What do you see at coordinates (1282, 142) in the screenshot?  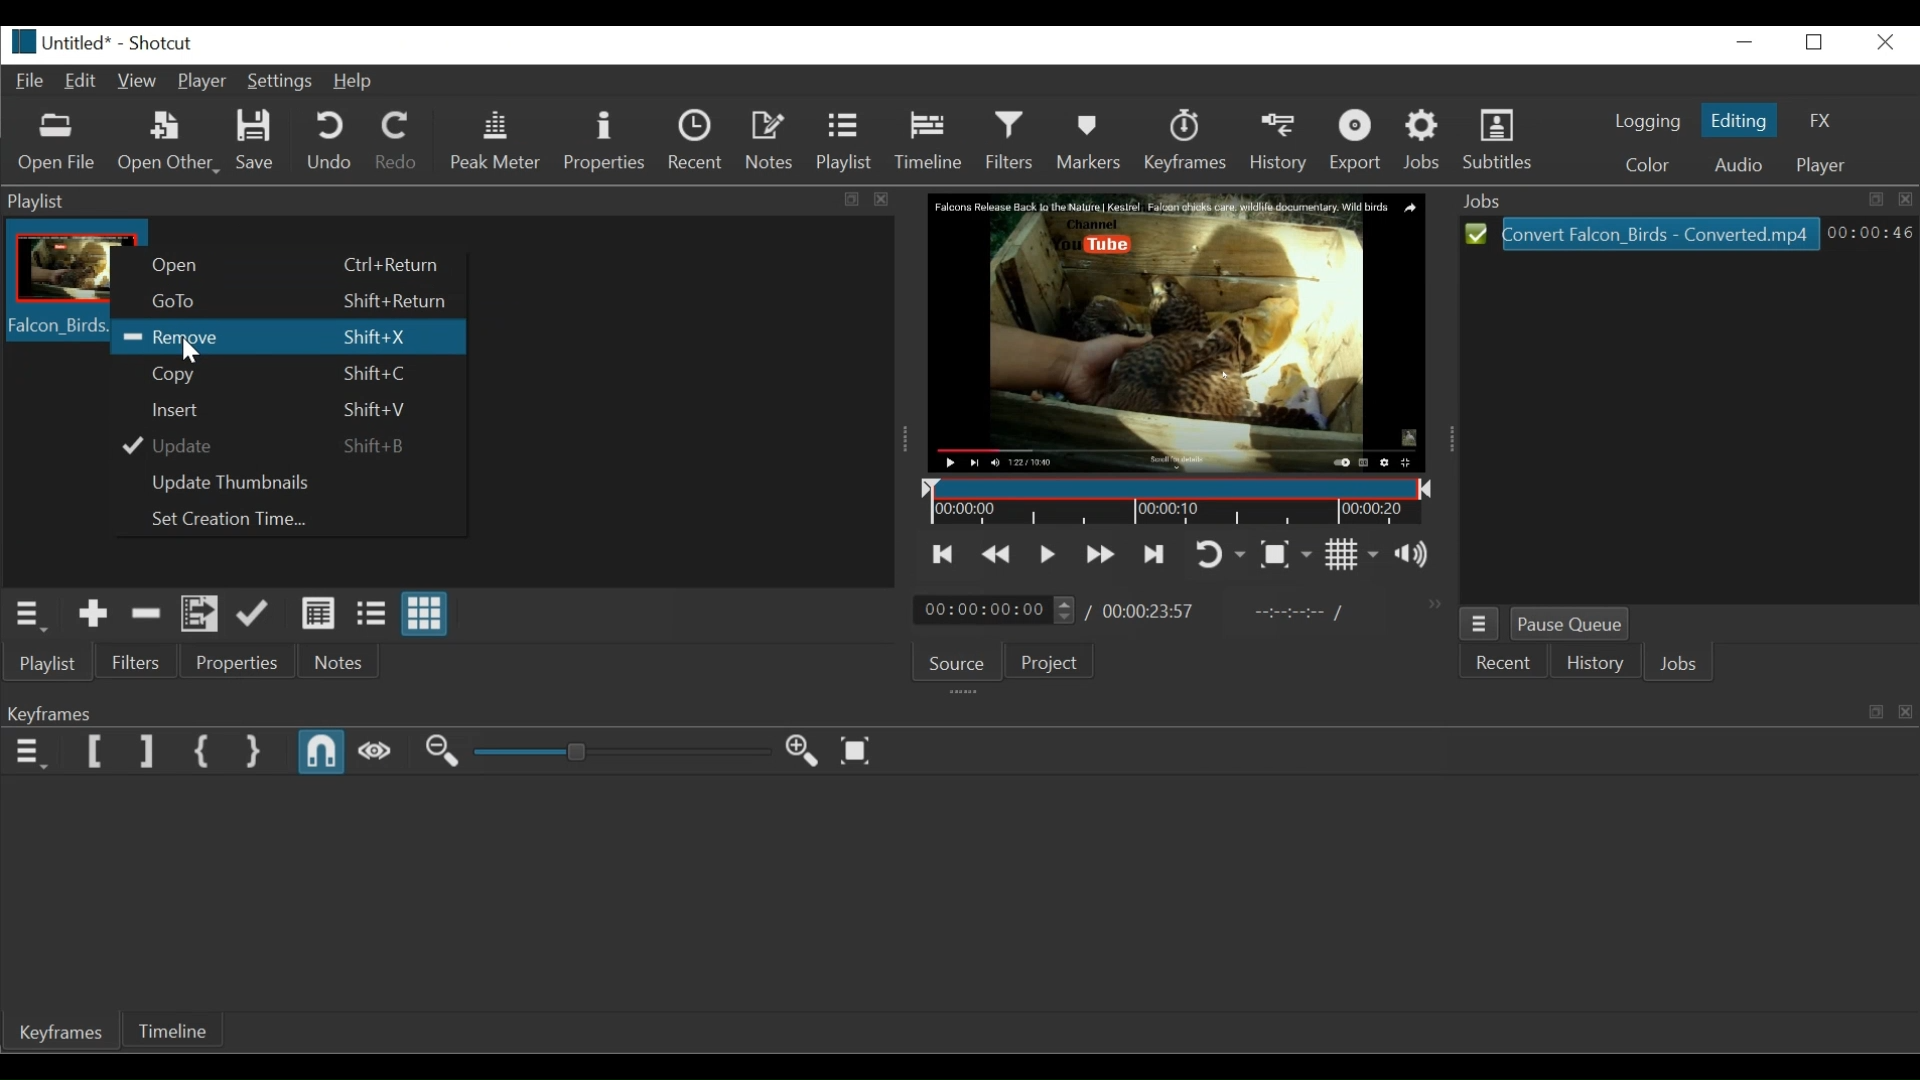 I see `History` at bounding box center [1282, 142].